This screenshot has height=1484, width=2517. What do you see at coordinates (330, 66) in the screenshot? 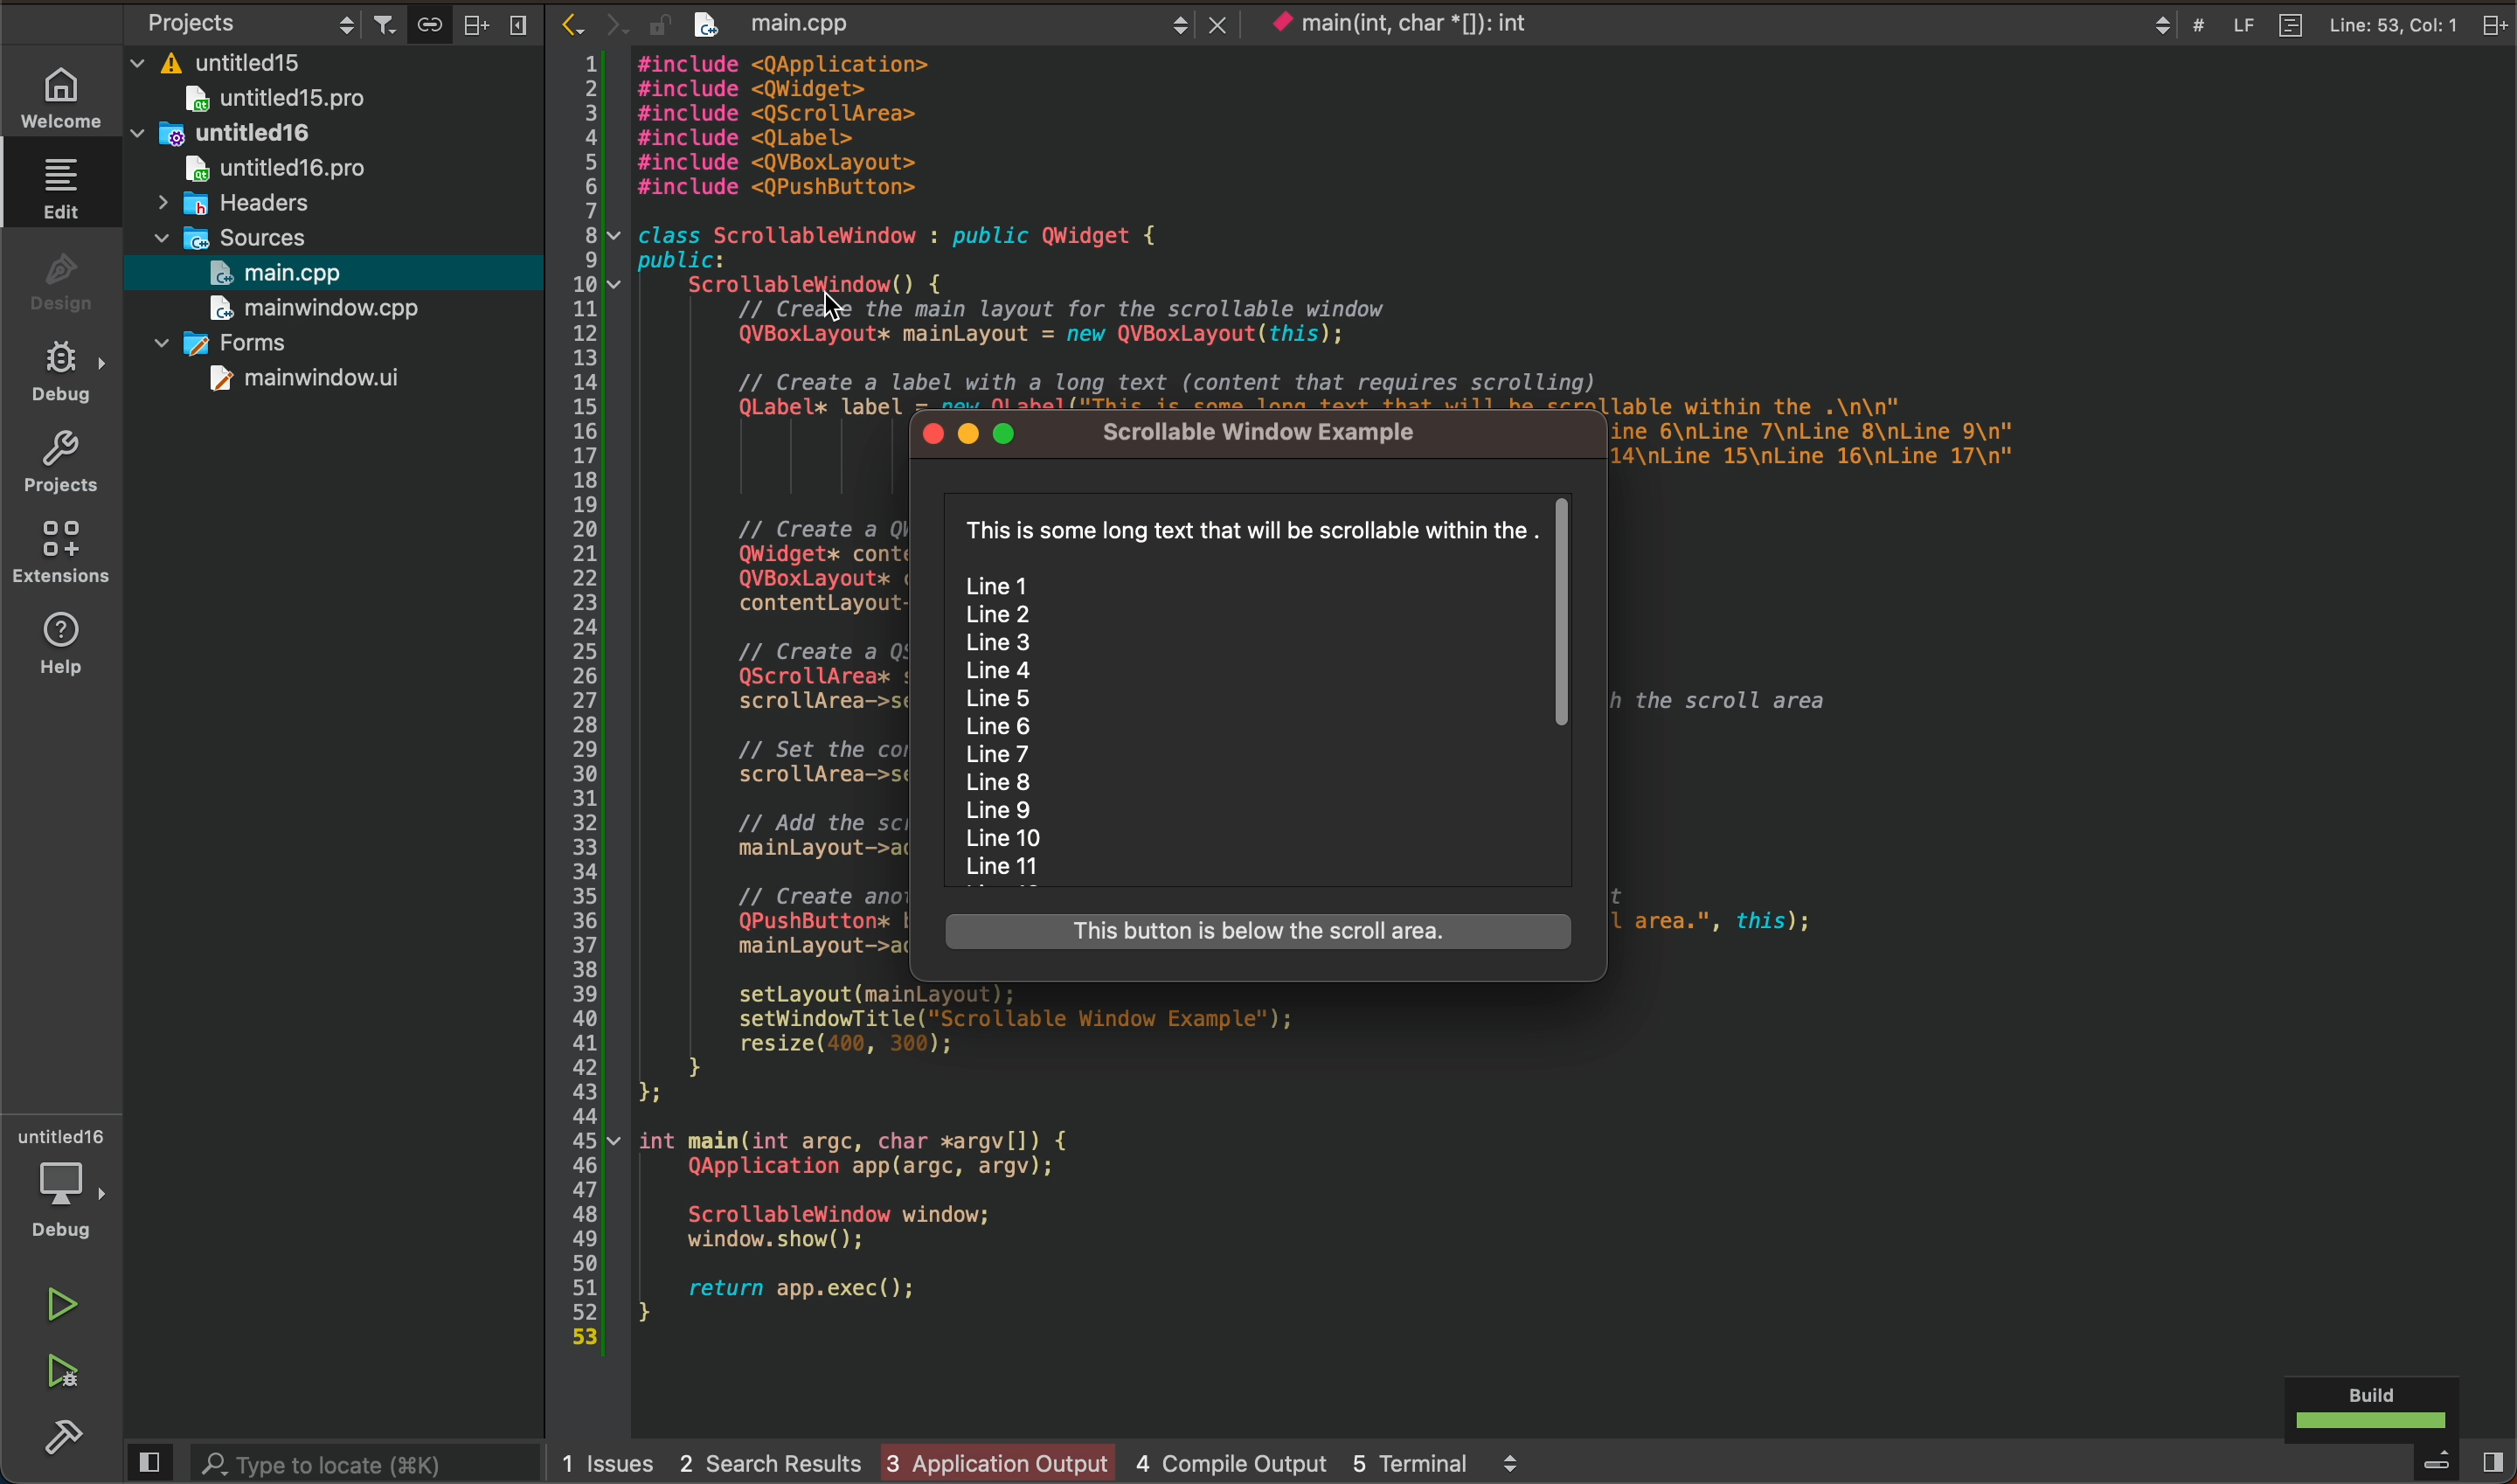
I see `files and folders` at bounding box center [330, 66].